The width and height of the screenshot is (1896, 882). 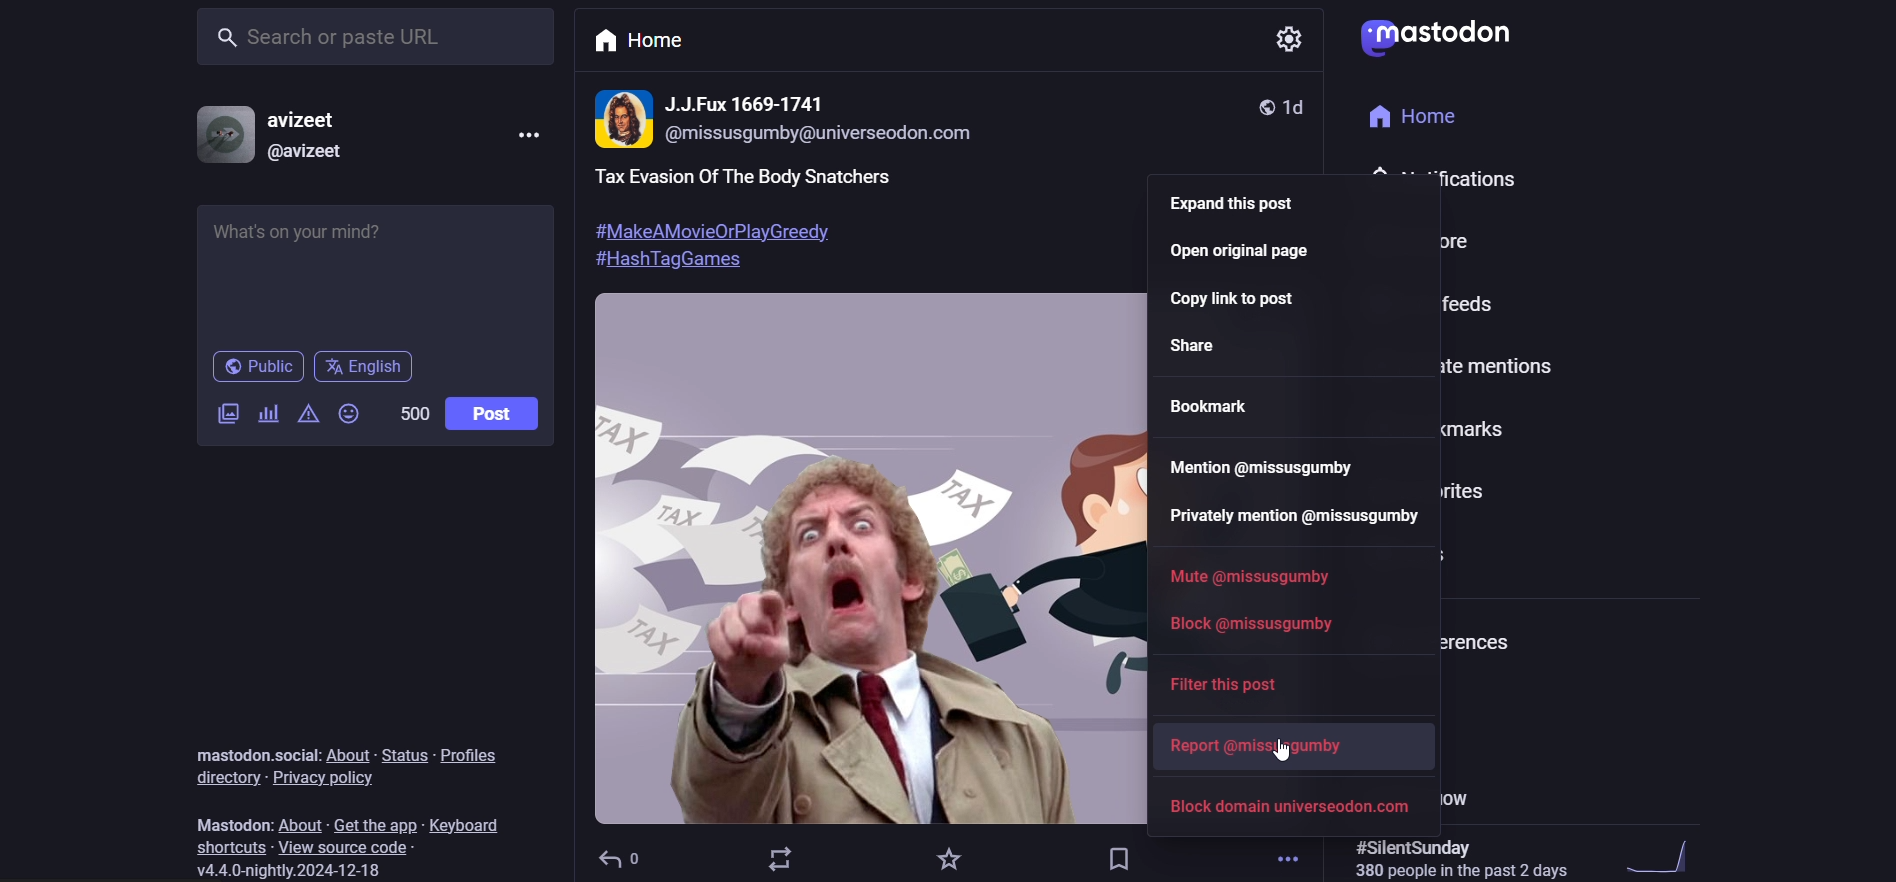 I want to click on open original page, so click(x=1239, y=251).